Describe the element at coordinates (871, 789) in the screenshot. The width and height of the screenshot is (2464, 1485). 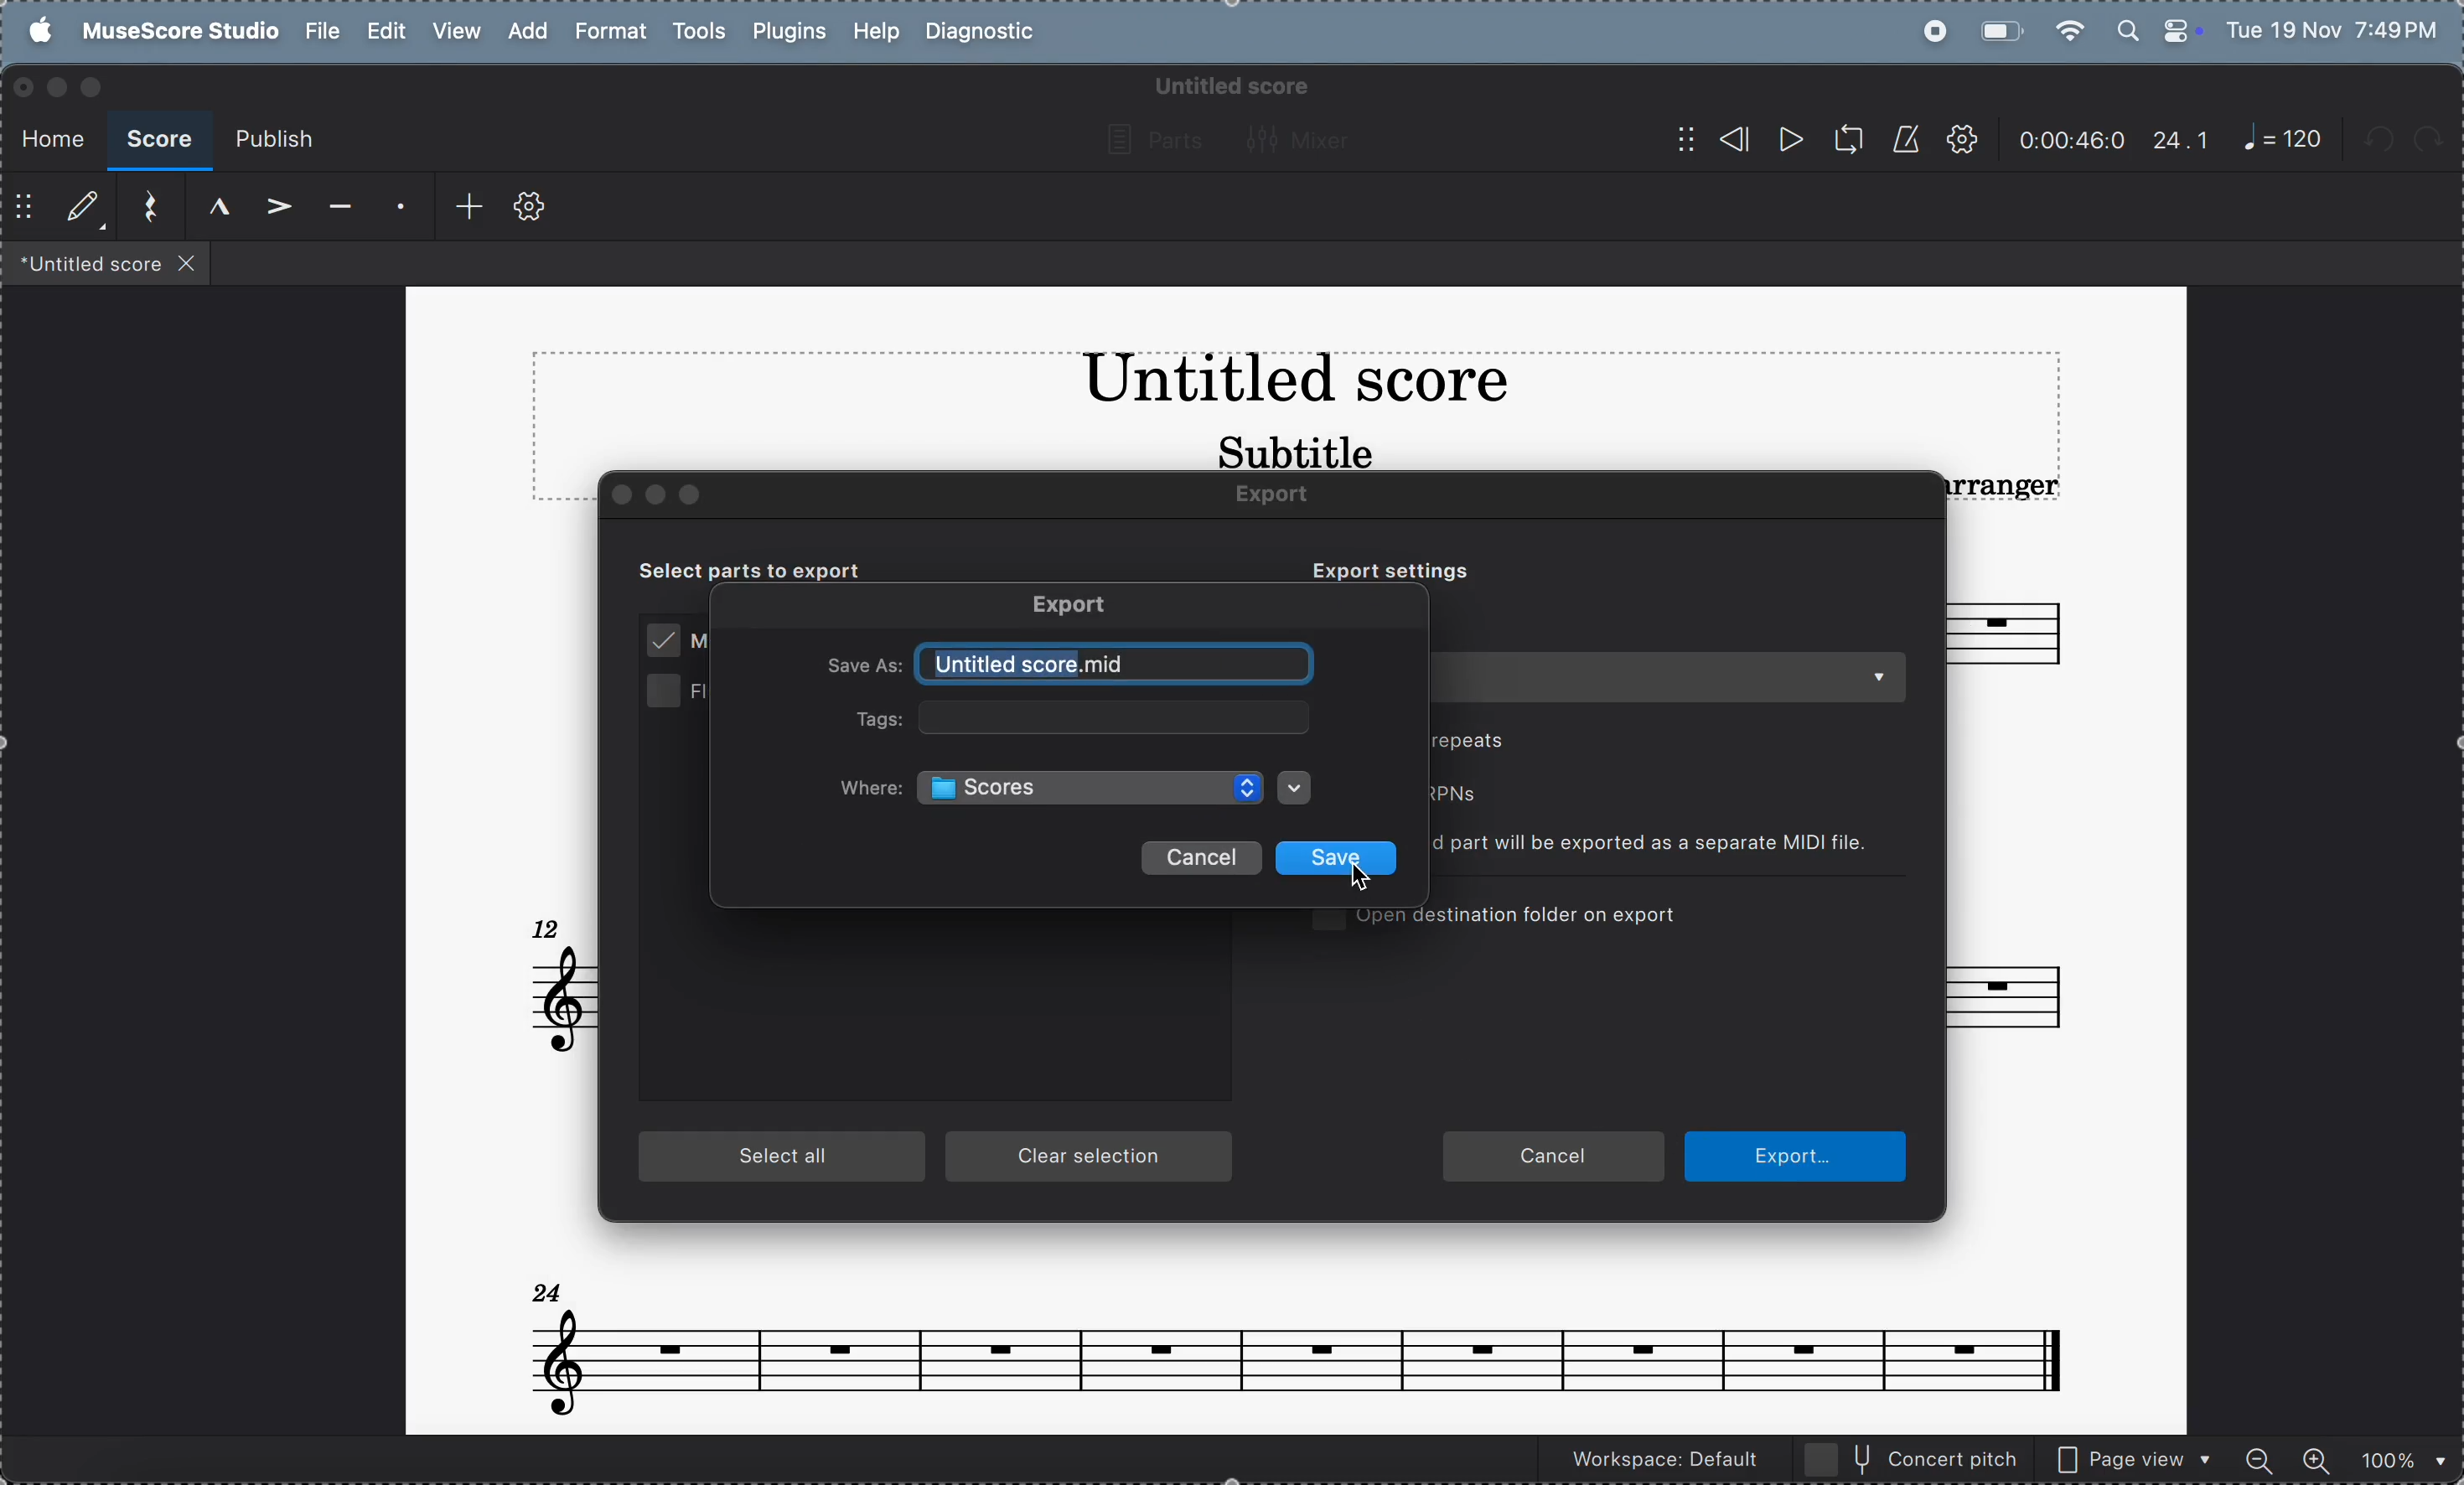
I see `where` at that location.